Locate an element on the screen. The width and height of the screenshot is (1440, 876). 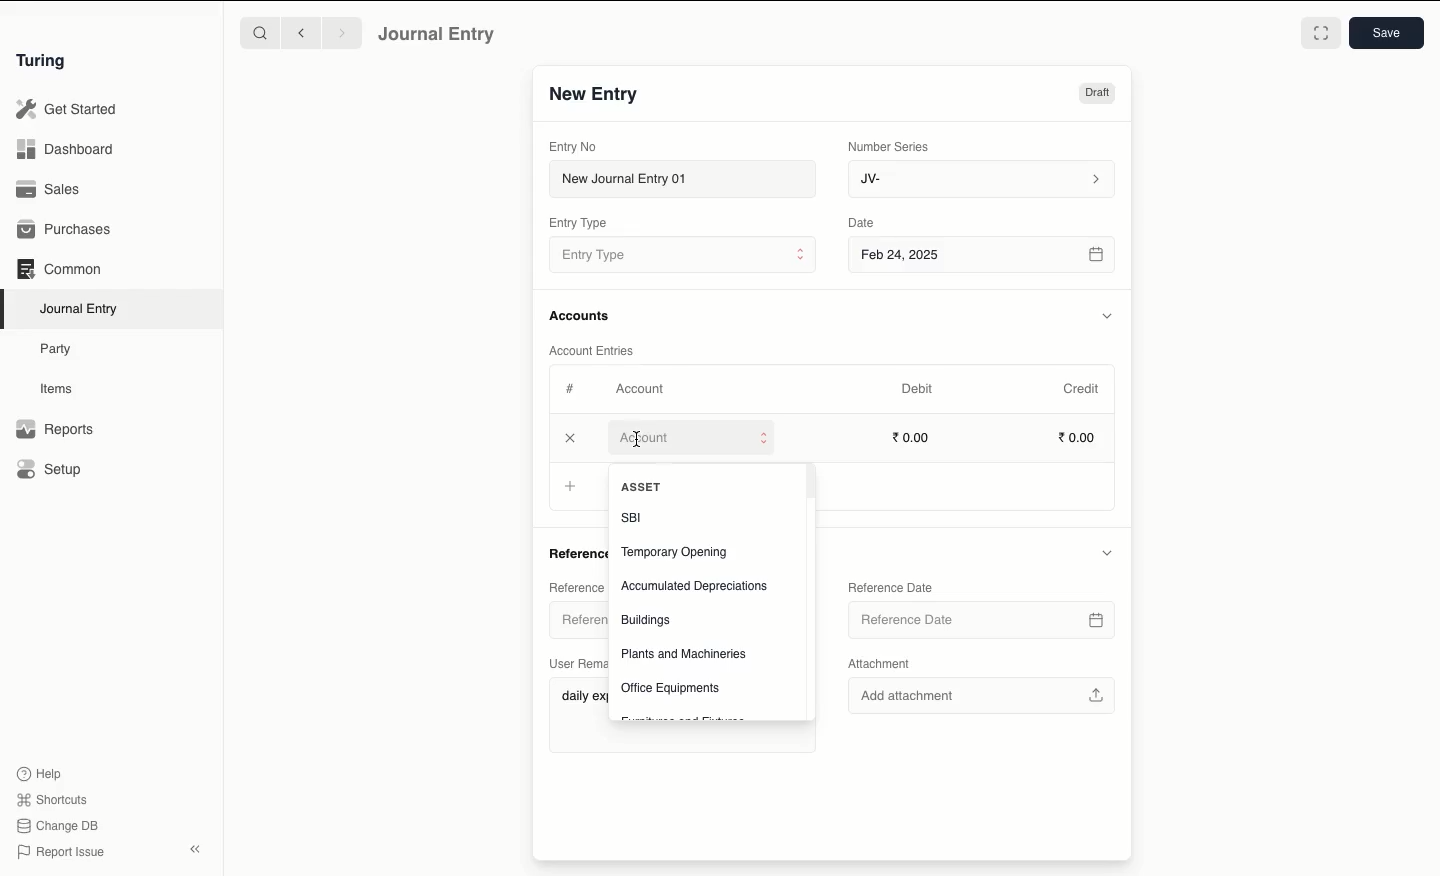
Debit is located at coordinates (917, 389).